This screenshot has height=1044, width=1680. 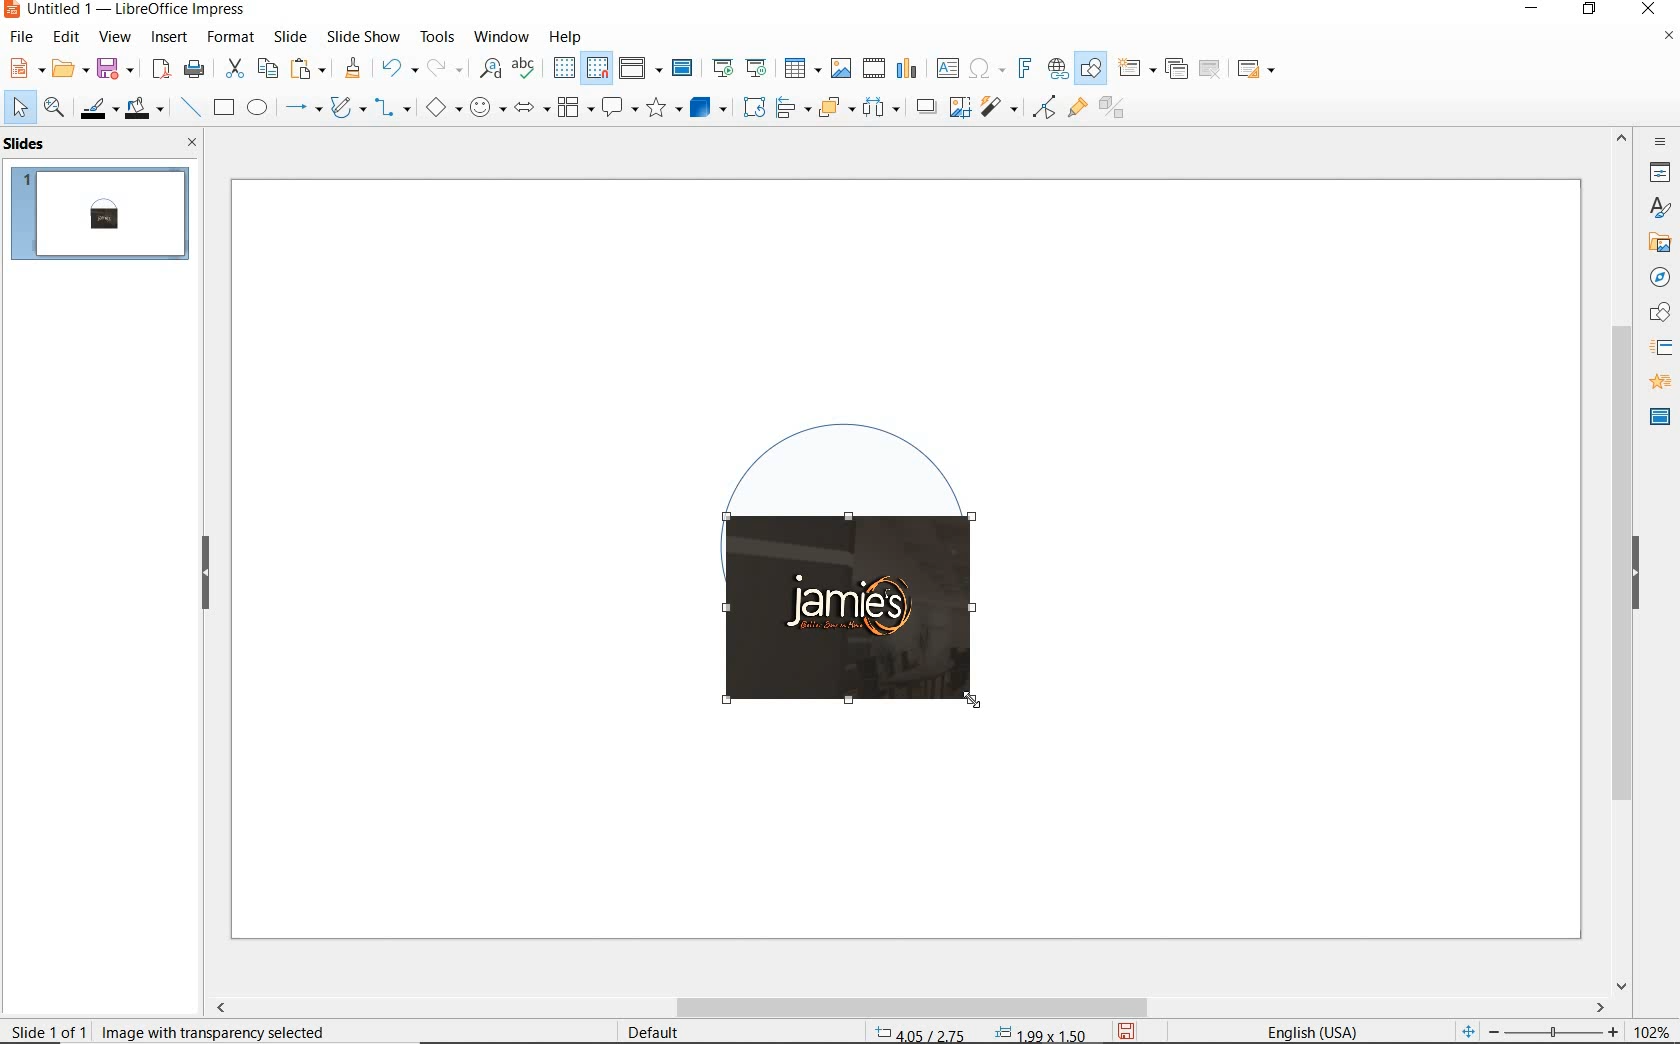 I want to click on spelling, so click(x=523, y=68).